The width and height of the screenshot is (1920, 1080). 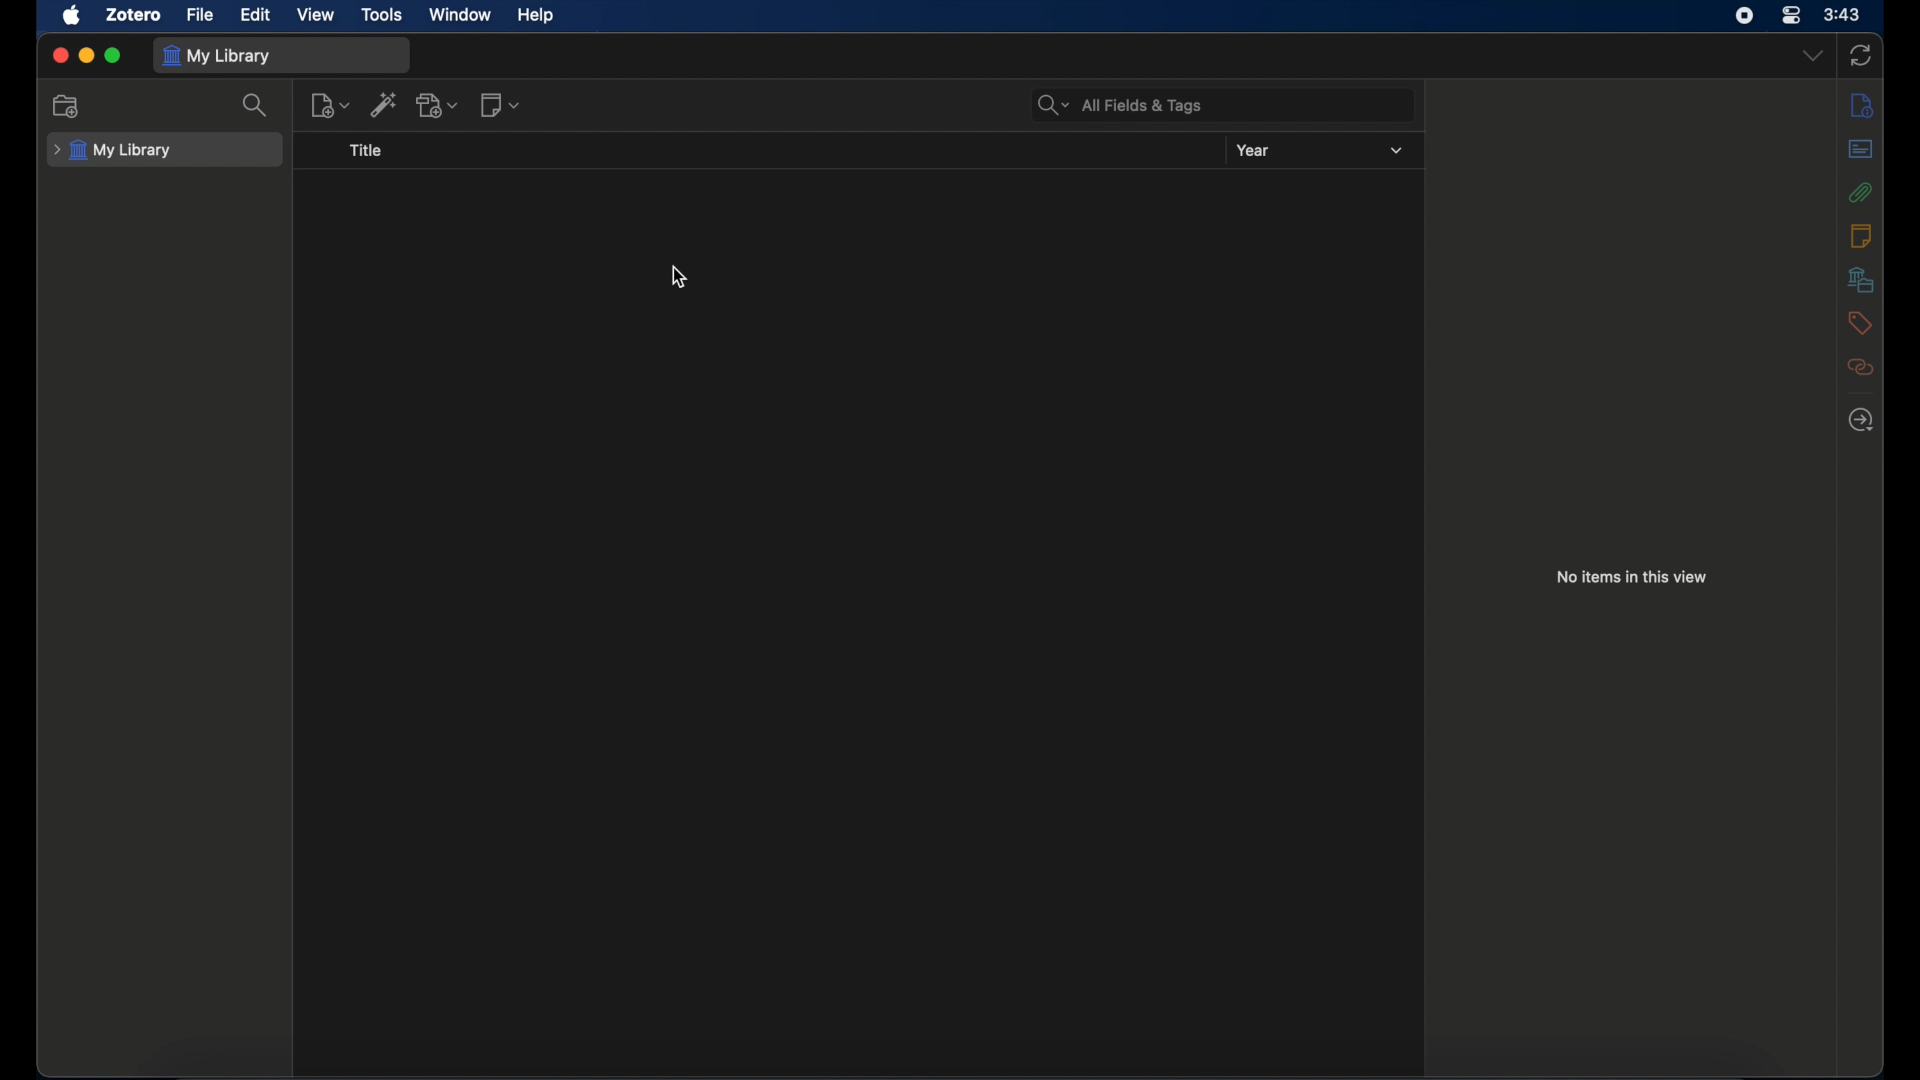 What do you see at coordinates (1859, 235) in the screenshot?
I see `notes` at bounding box center [1859, 235].